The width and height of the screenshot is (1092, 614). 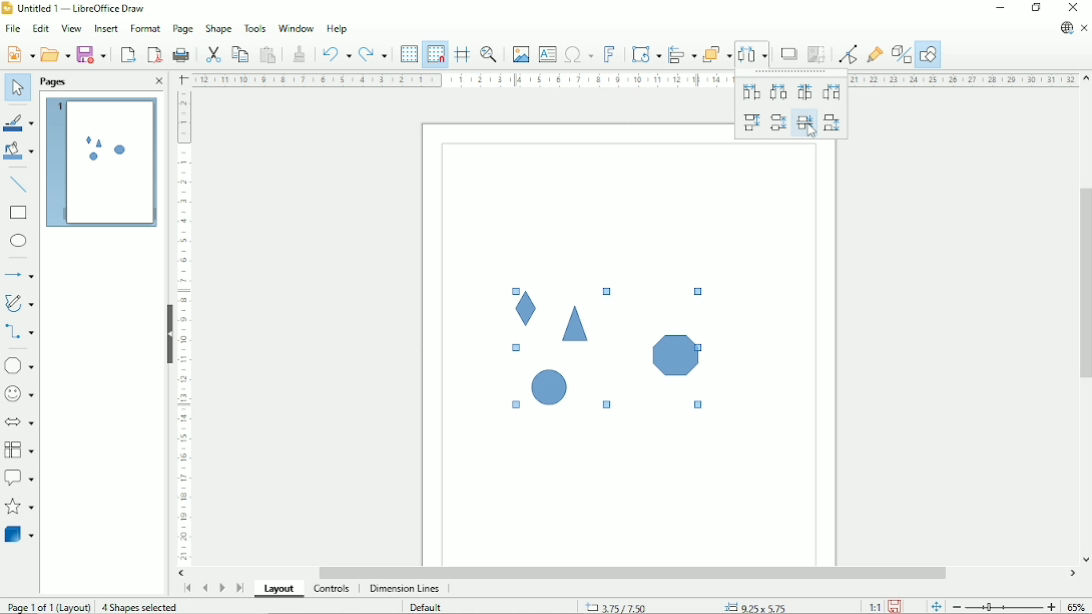 What do you see at coordinates (1003, 607) in the screenshot?
I see `Zoom out/in` at bounding box center [1003, 607].